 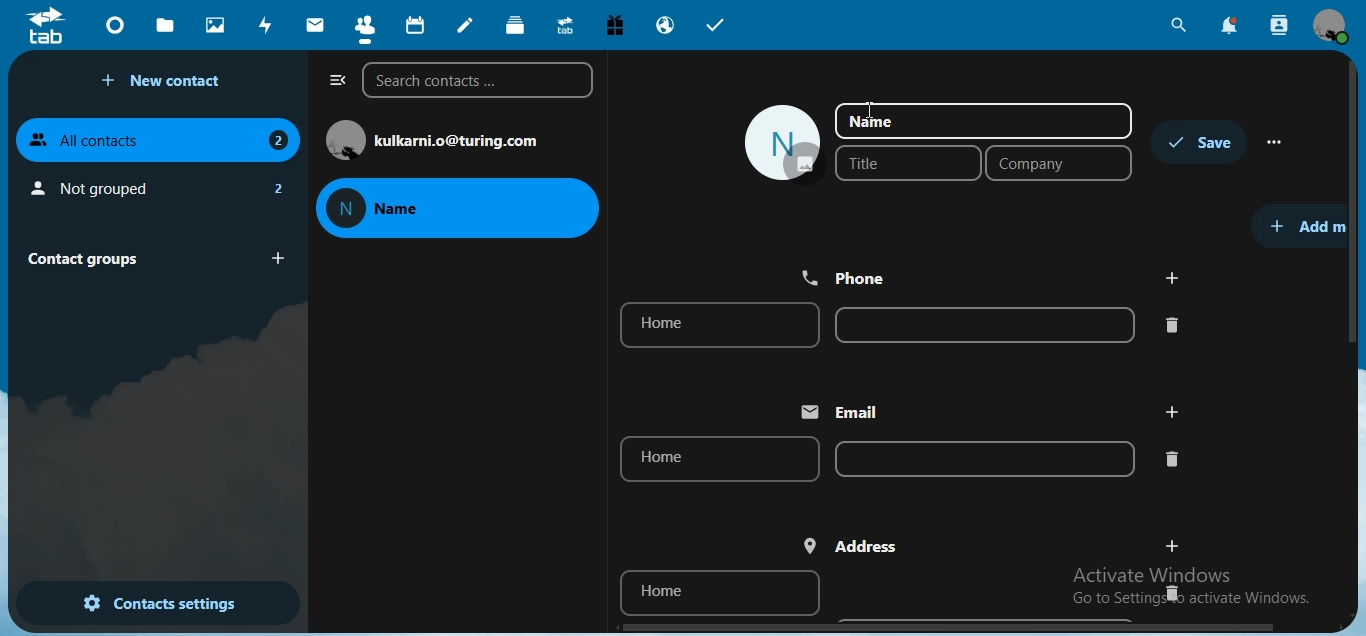 I want to click on deck, so click(x=518, y=26).